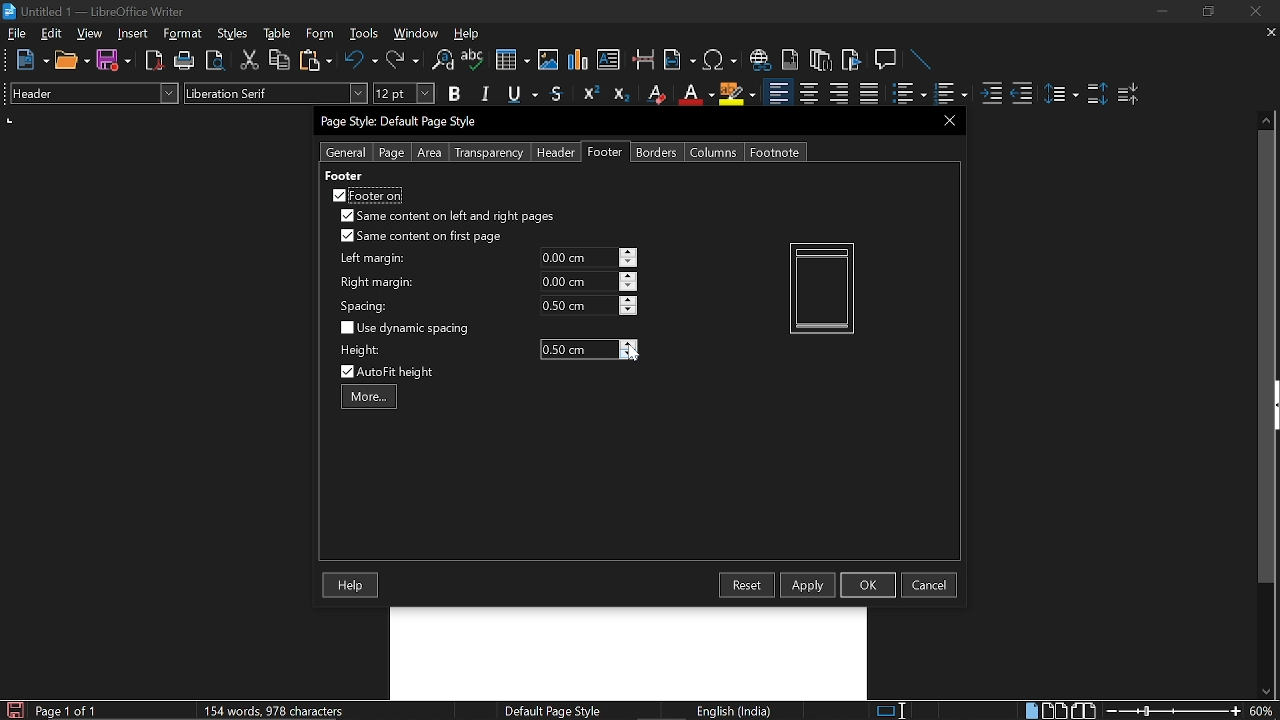 The height and width of the screenshot is (720, 1280). I want to click on Minimize, so click(1162, 14).